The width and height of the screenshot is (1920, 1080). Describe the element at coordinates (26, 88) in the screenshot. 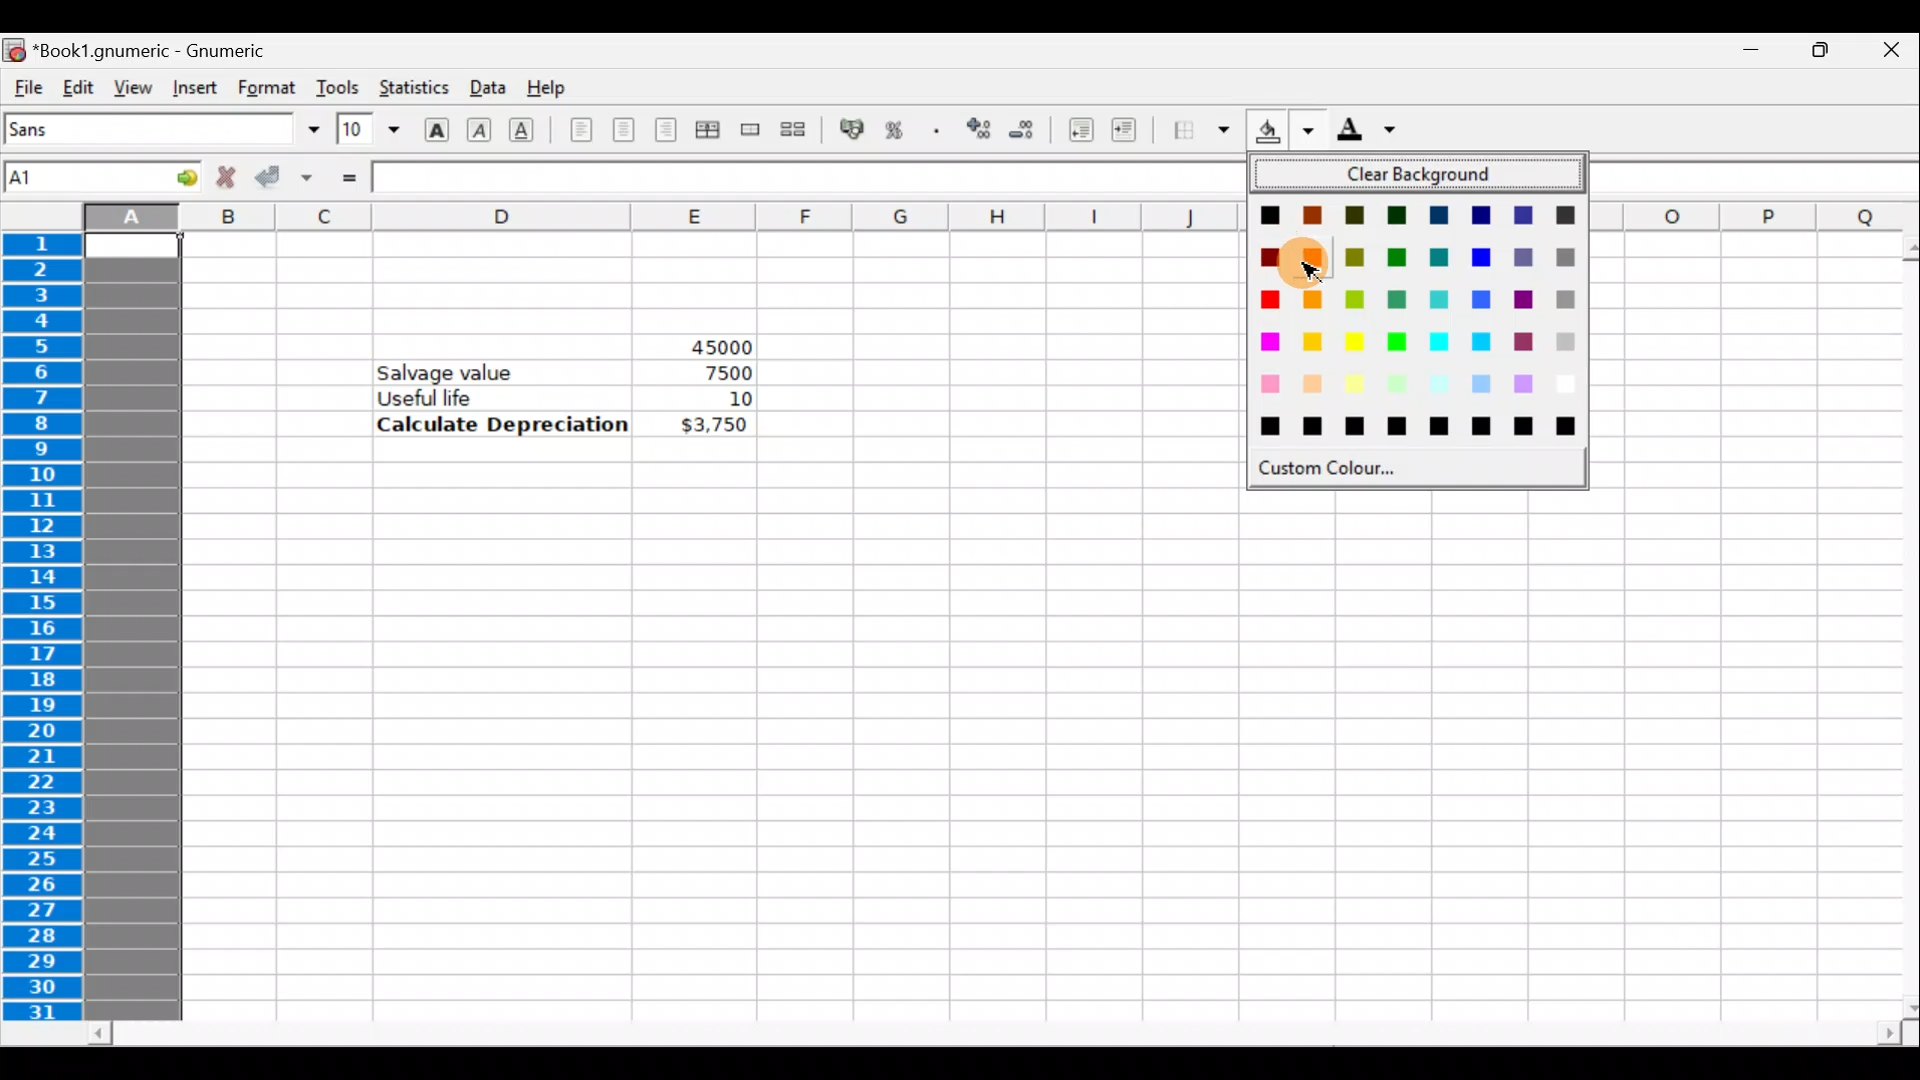

I see `File` at that location.